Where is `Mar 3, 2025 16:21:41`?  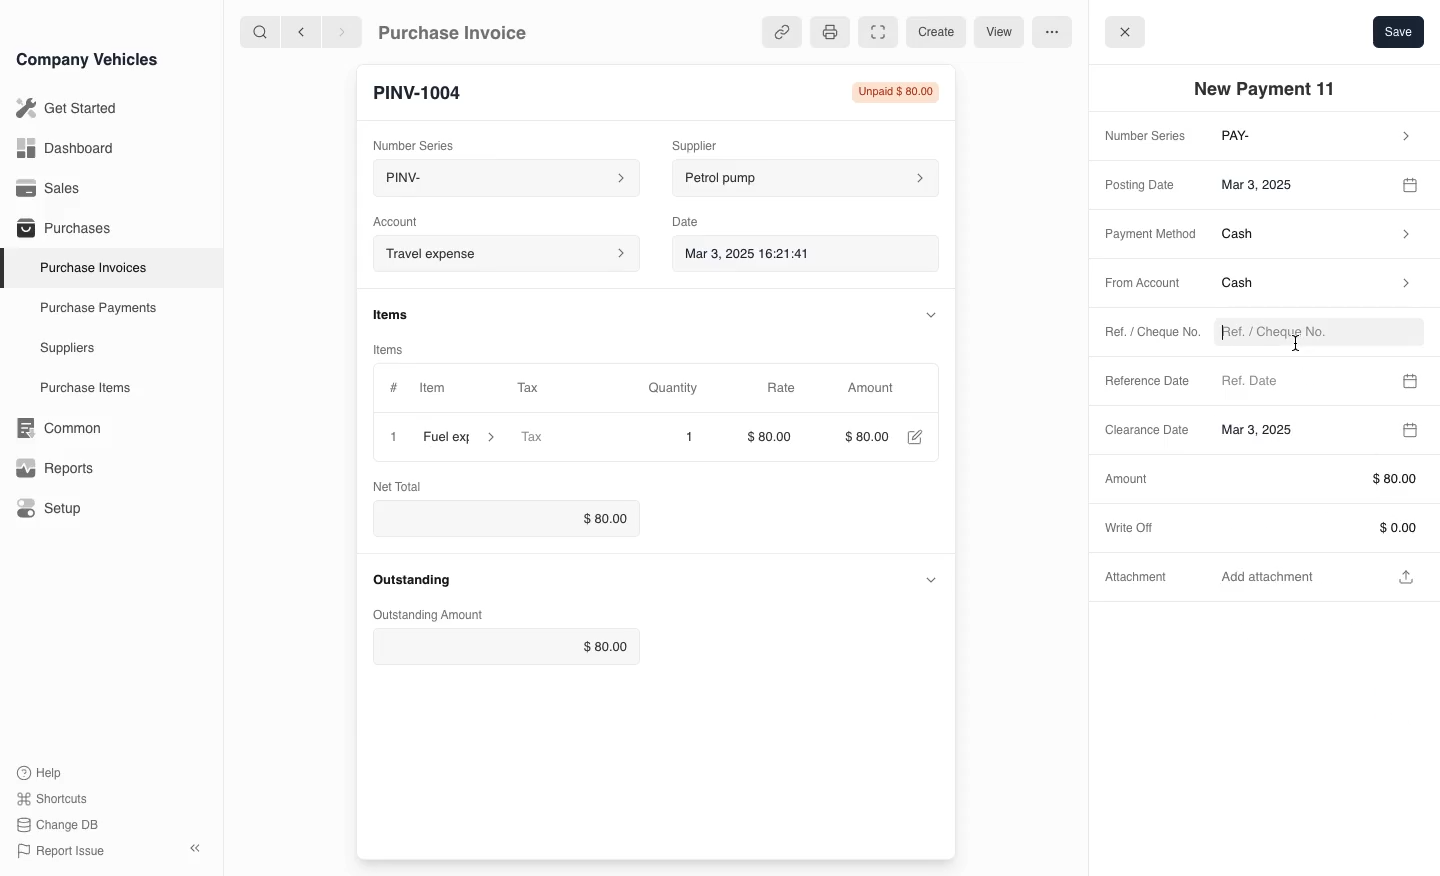 Mar 3, 2025 16:21:41 is located at coordinates (788, 252).